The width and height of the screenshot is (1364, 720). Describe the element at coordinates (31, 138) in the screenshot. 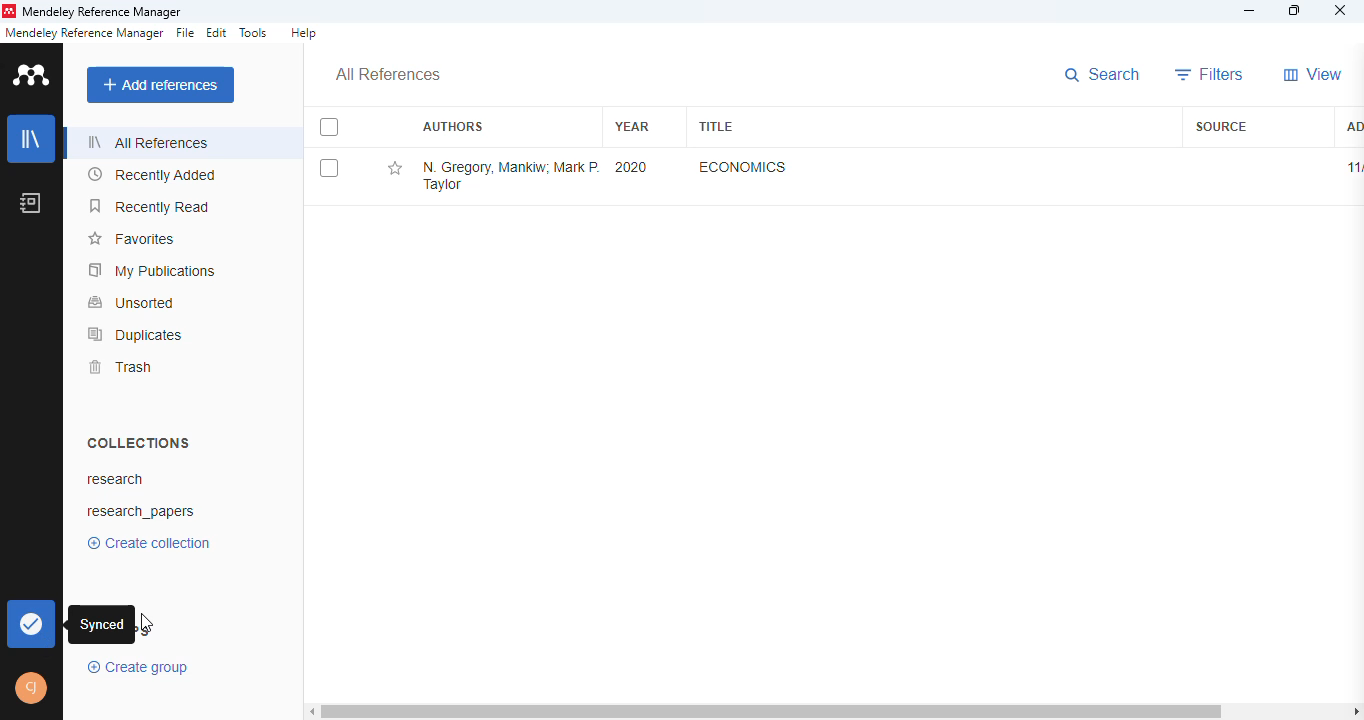

I see `library` at that location.